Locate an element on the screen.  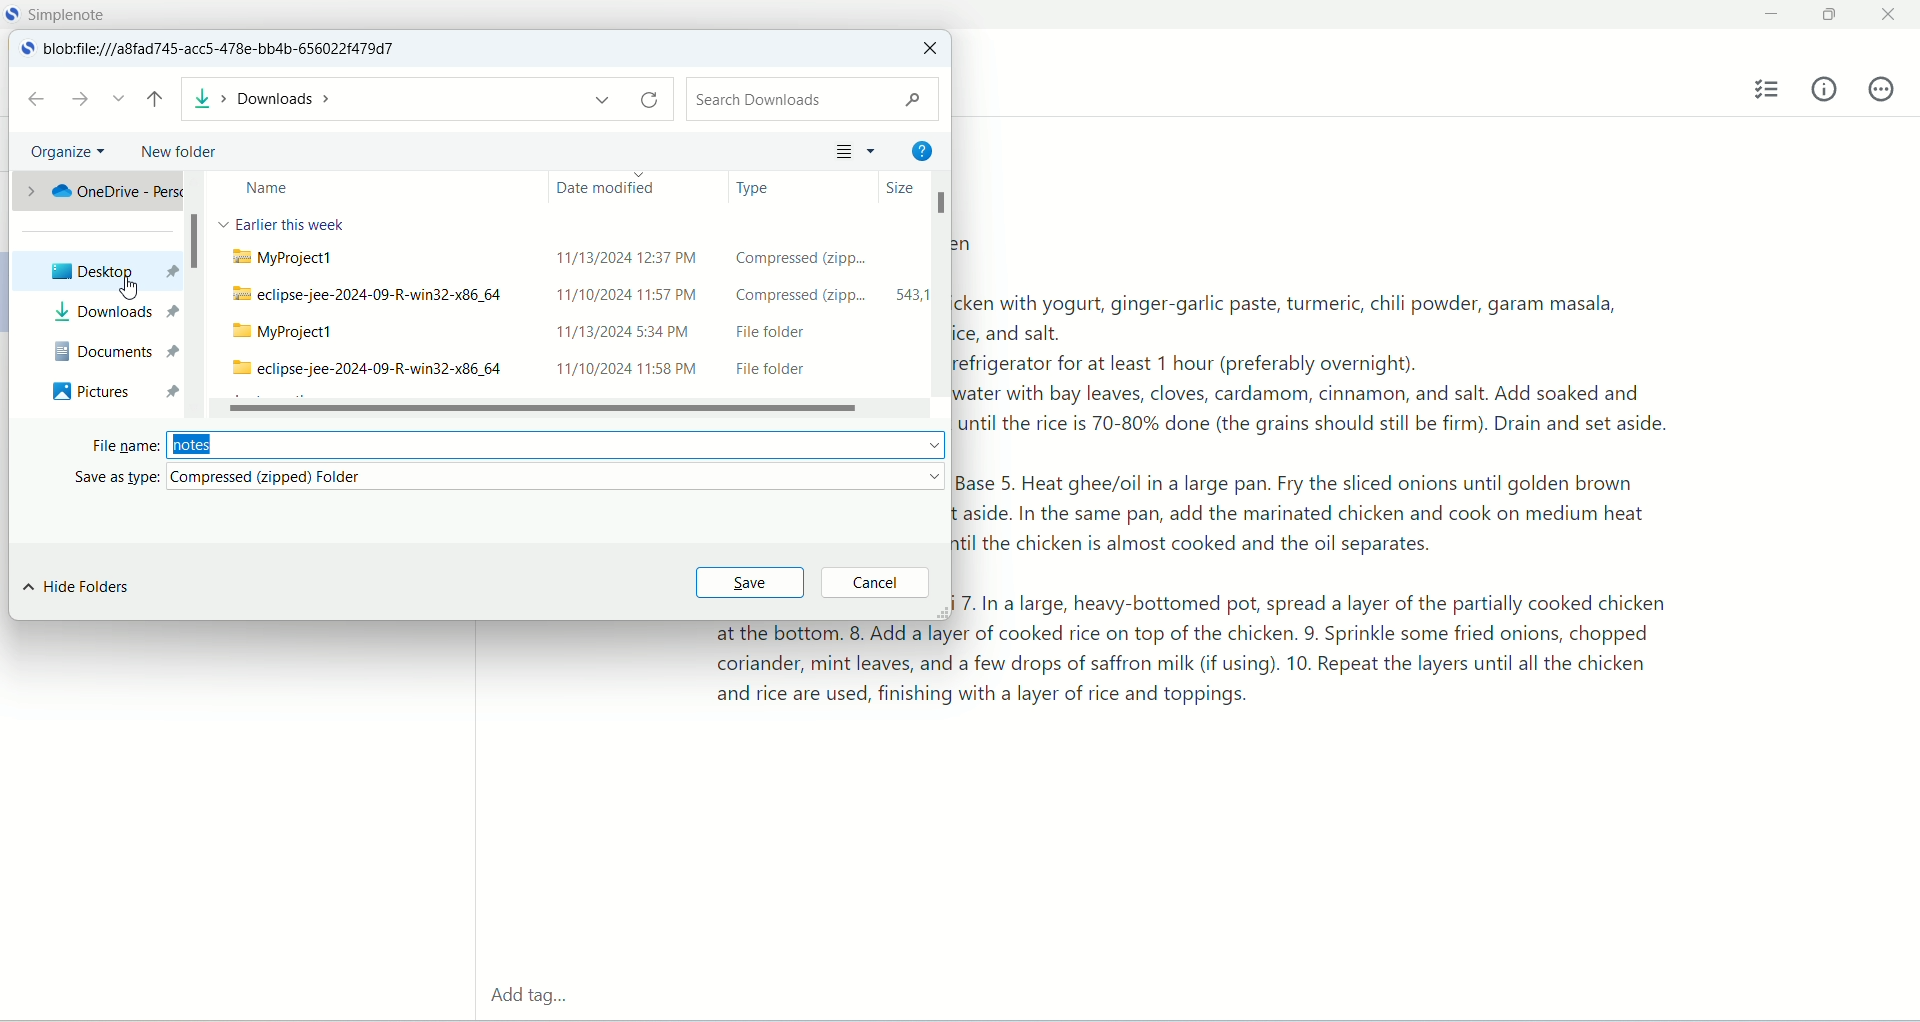
folders is located at coordinates (574, 310).